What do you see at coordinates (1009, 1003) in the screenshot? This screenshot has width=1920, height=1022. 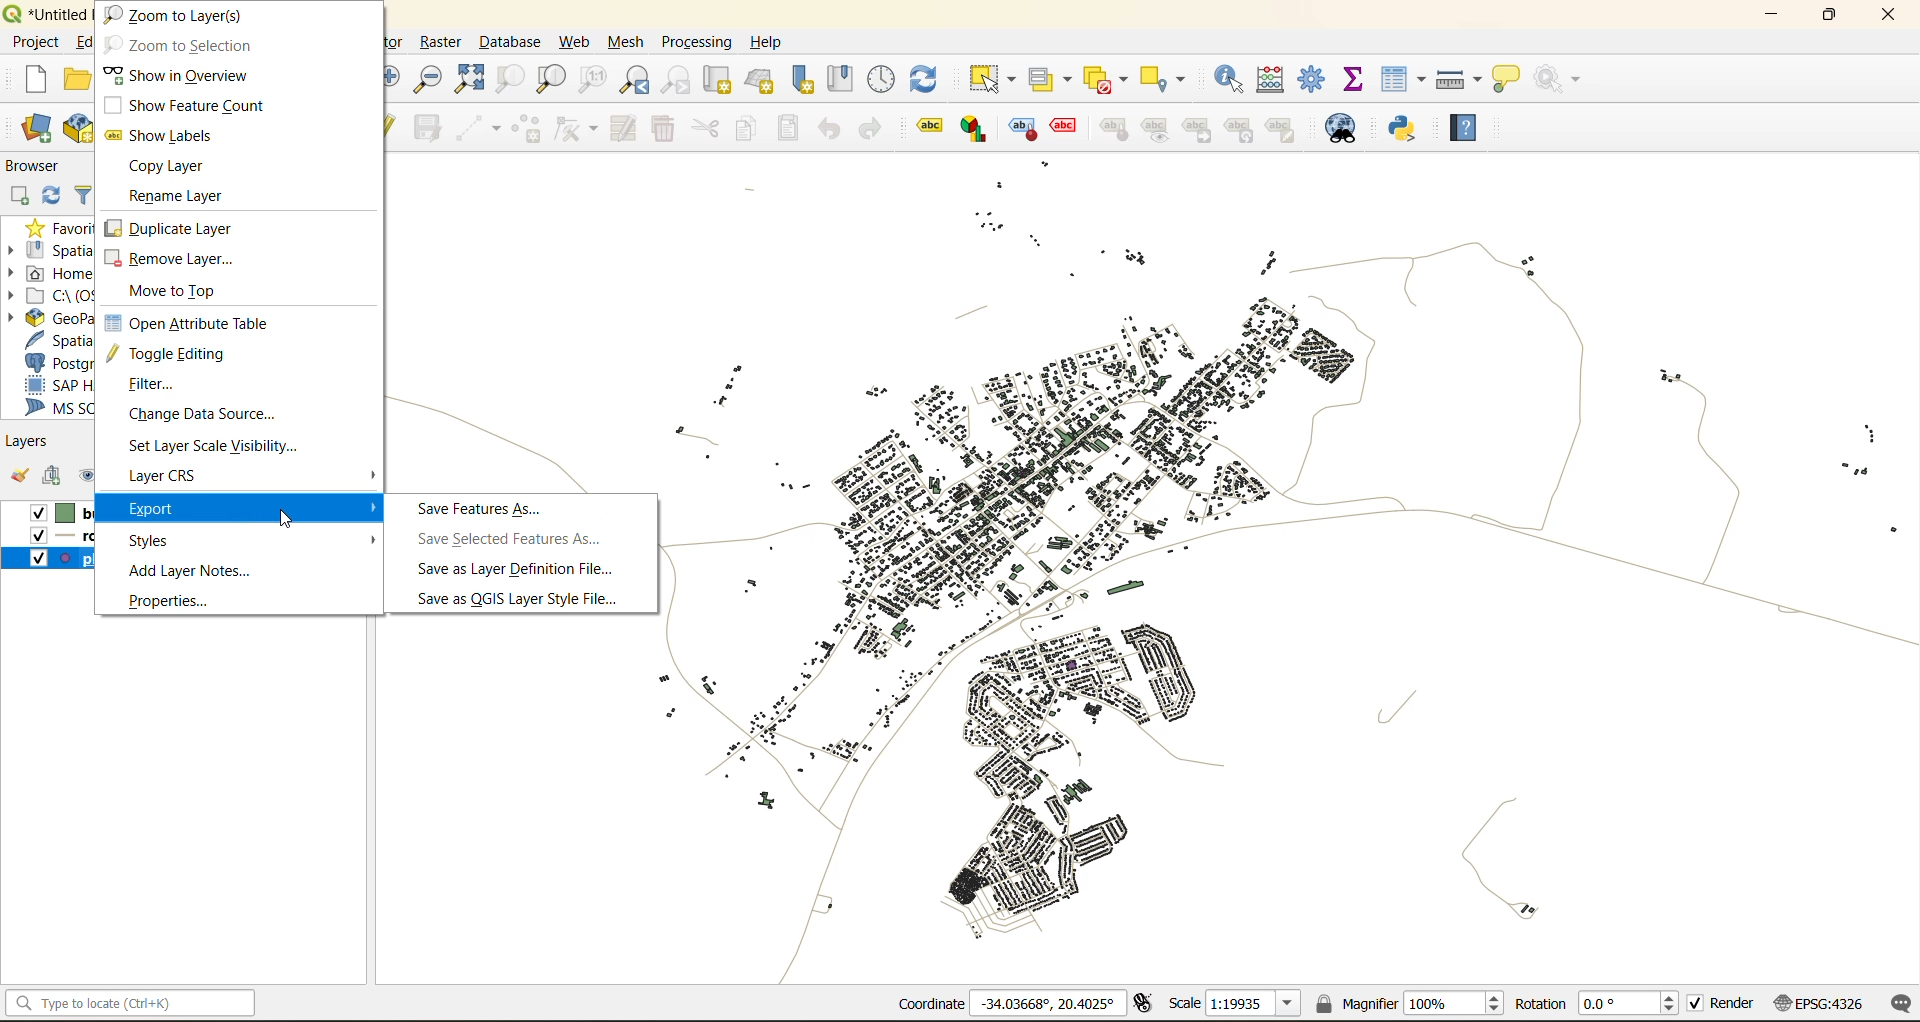 I see `coordinates` at bounding box center [1009, 1003].